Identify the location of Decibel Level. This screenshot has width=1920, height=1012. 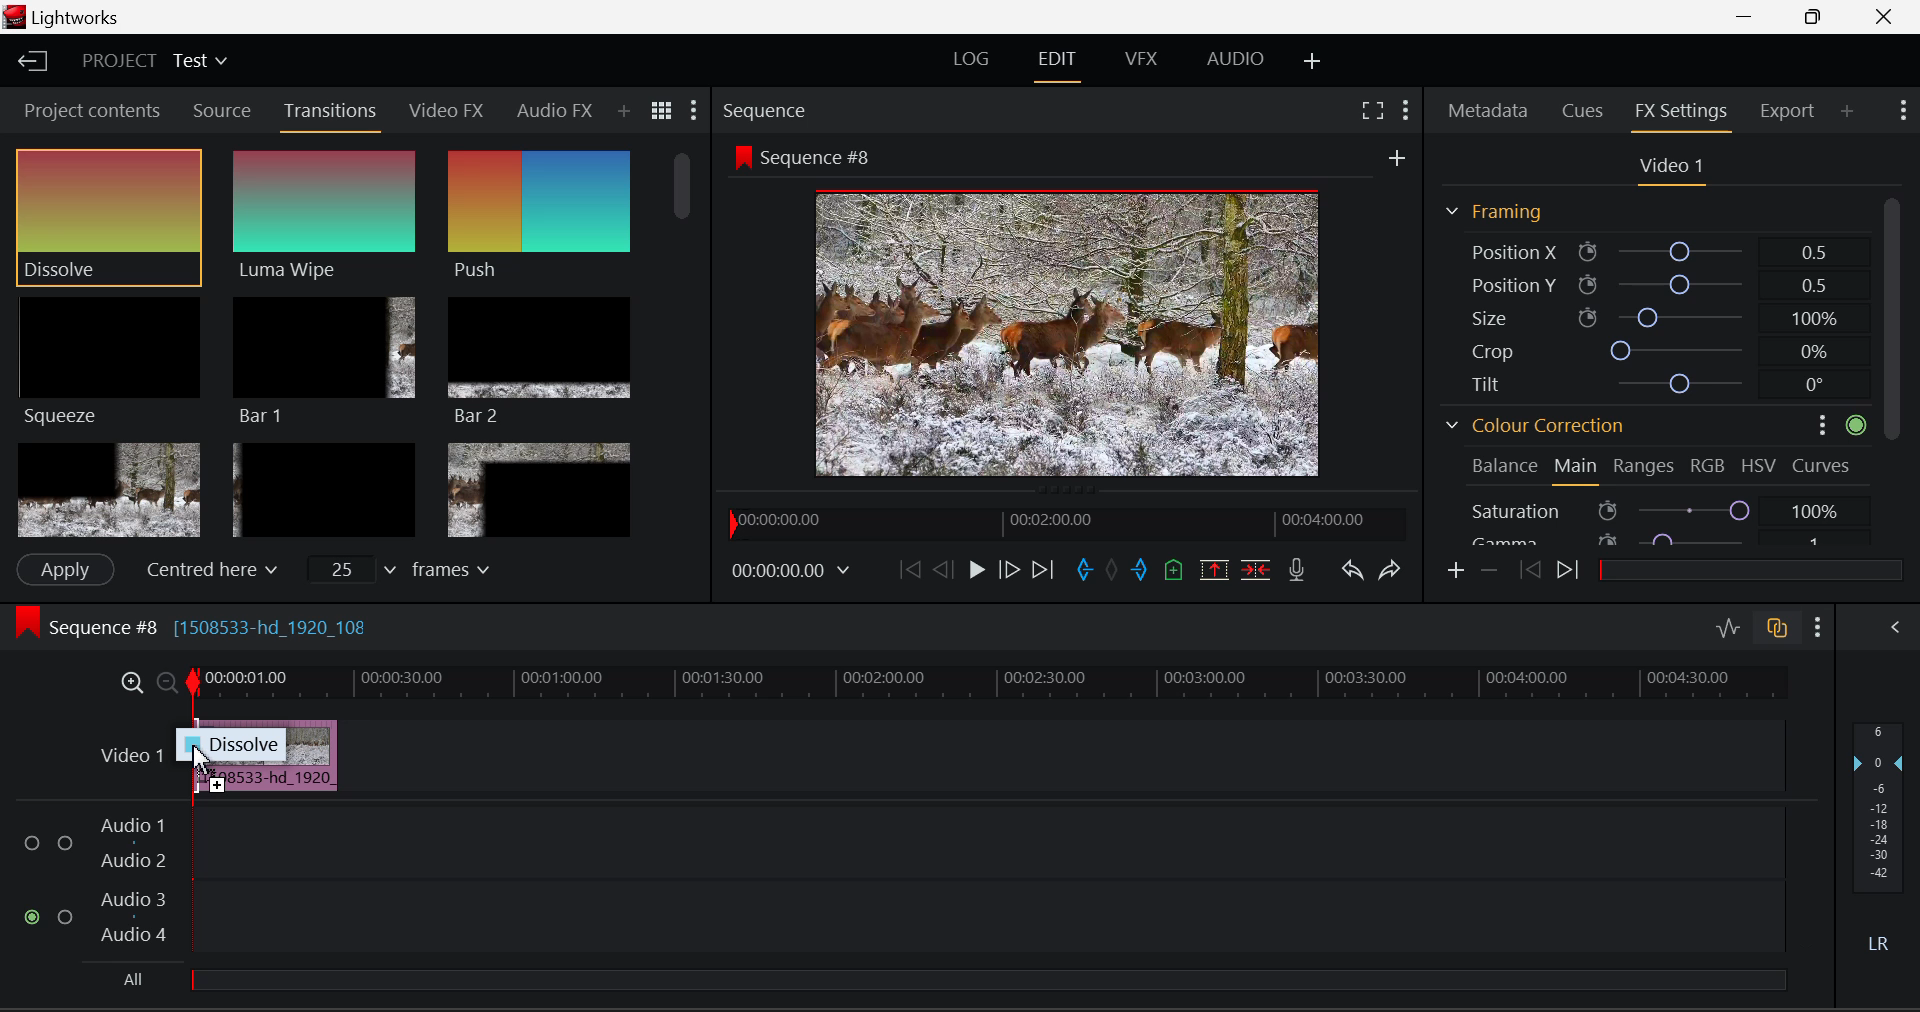
(1884, 841).